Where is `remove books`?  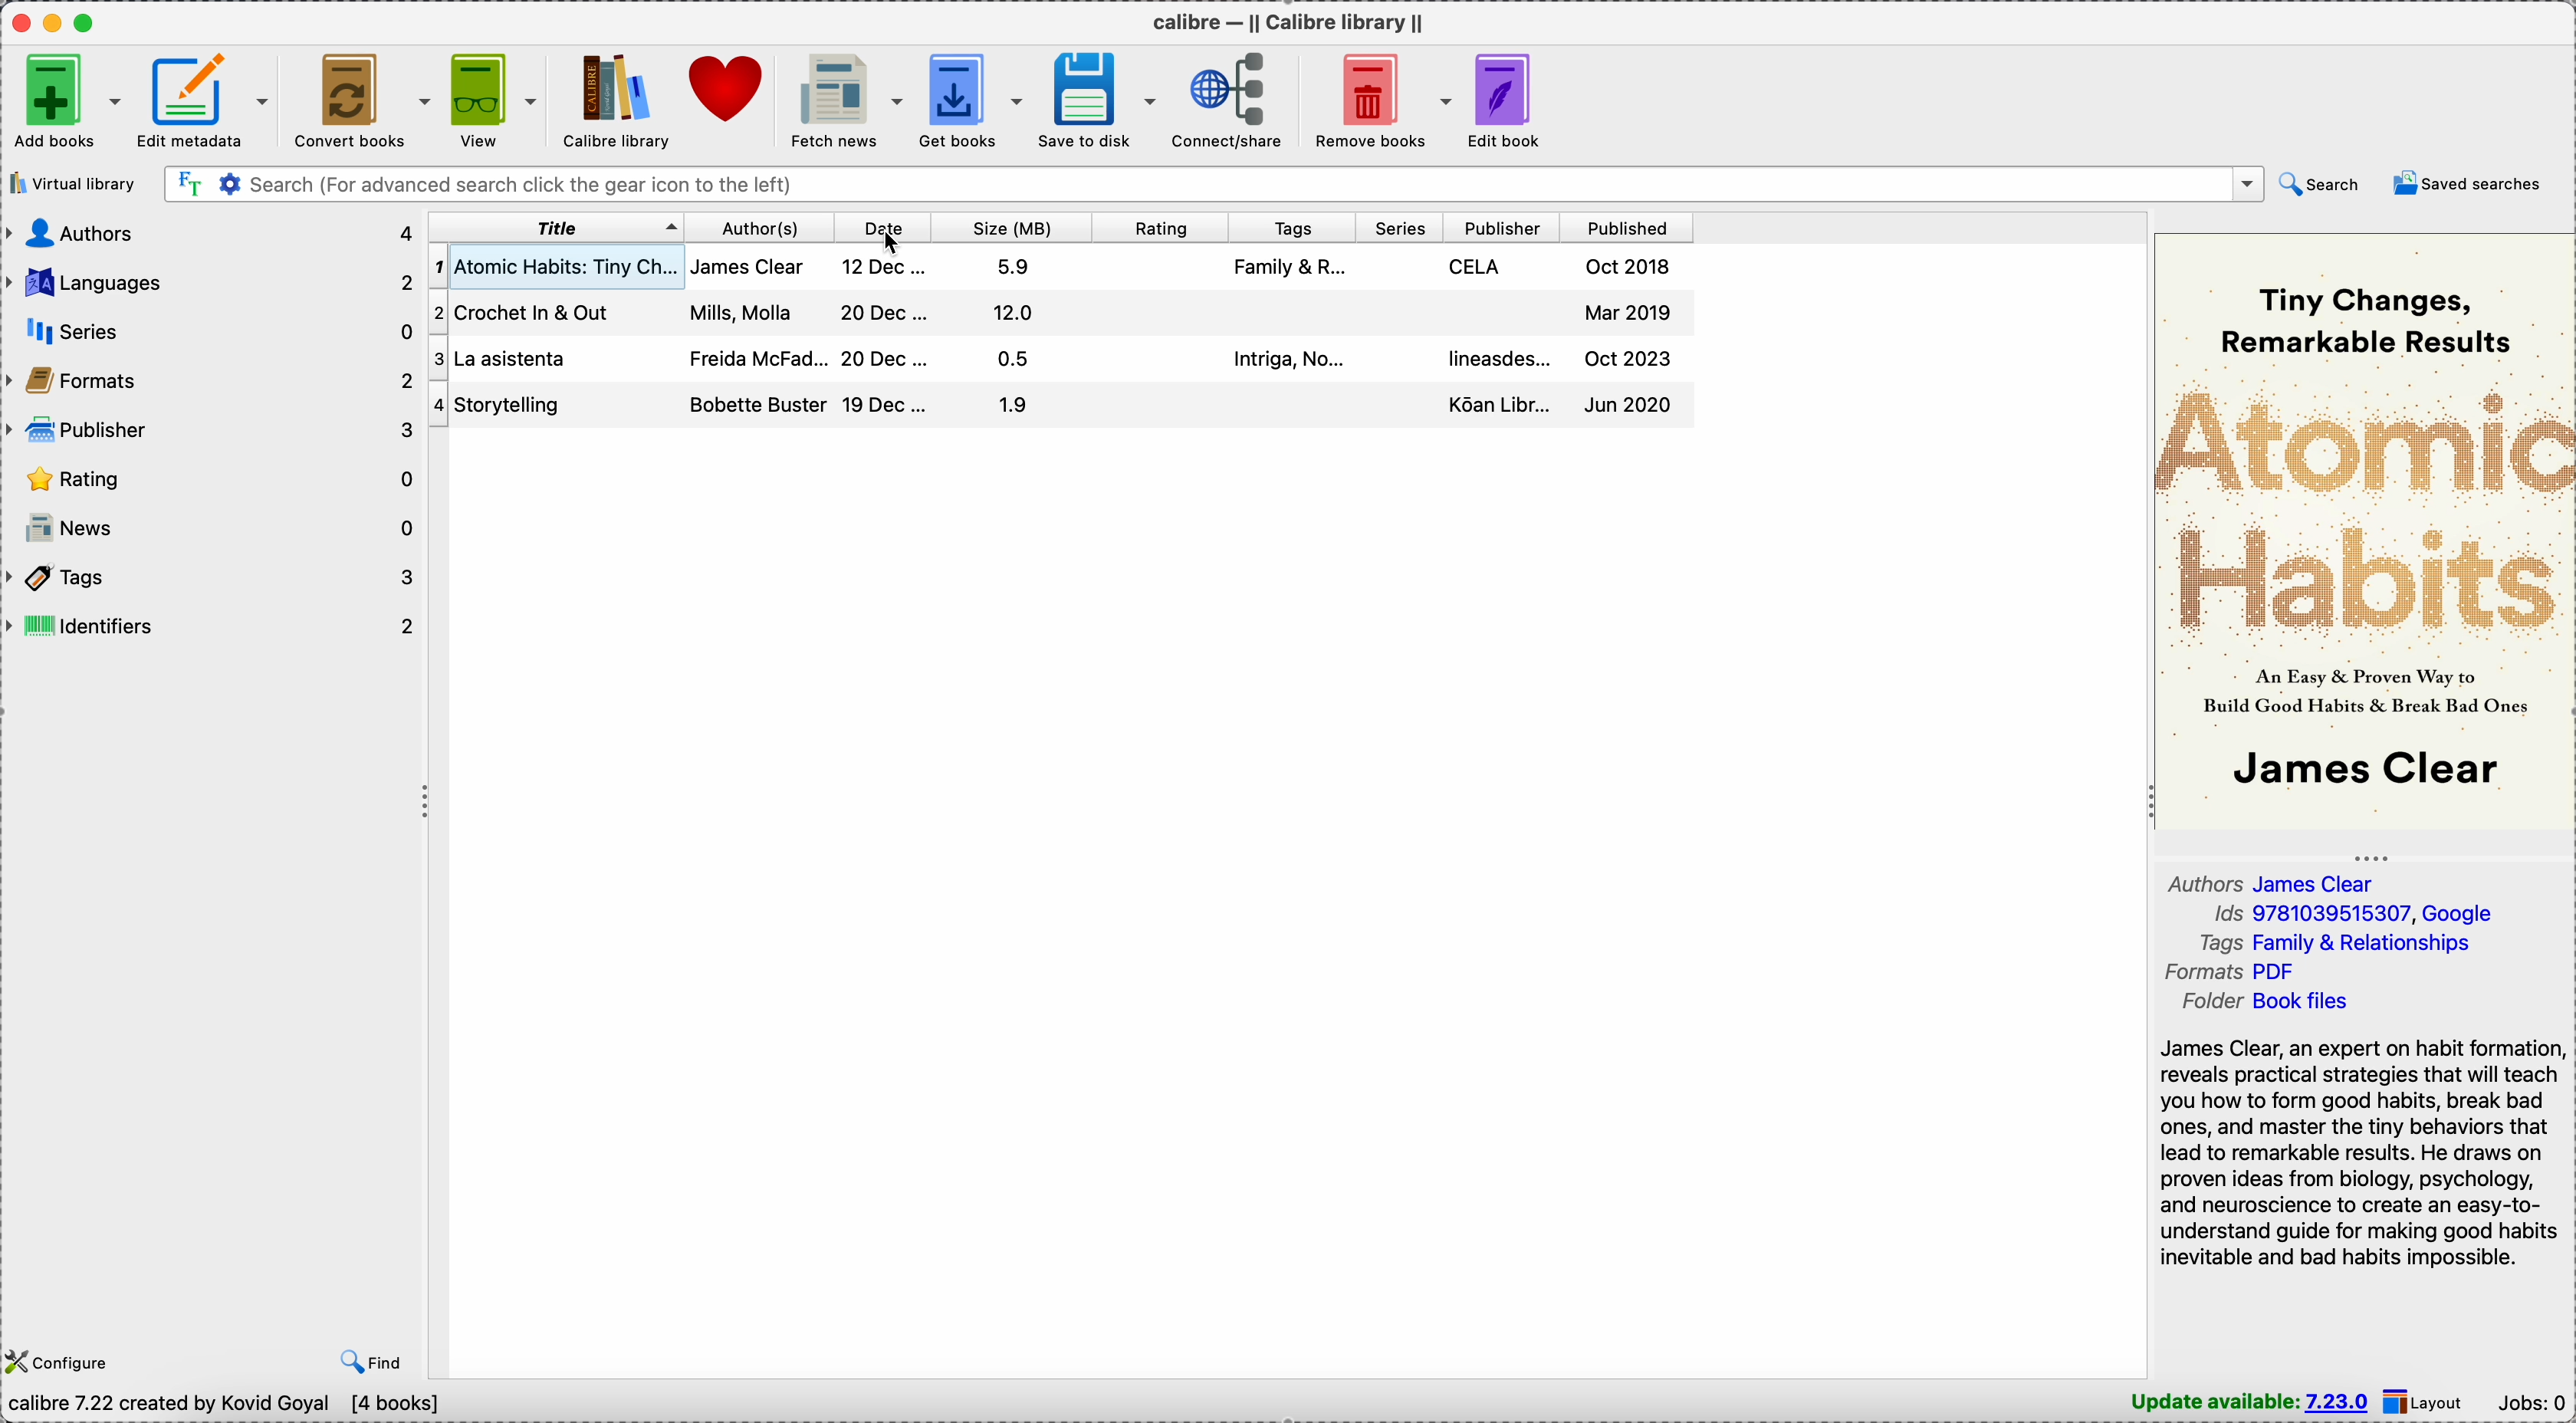
remove books is located at coordinates (1380, 99).